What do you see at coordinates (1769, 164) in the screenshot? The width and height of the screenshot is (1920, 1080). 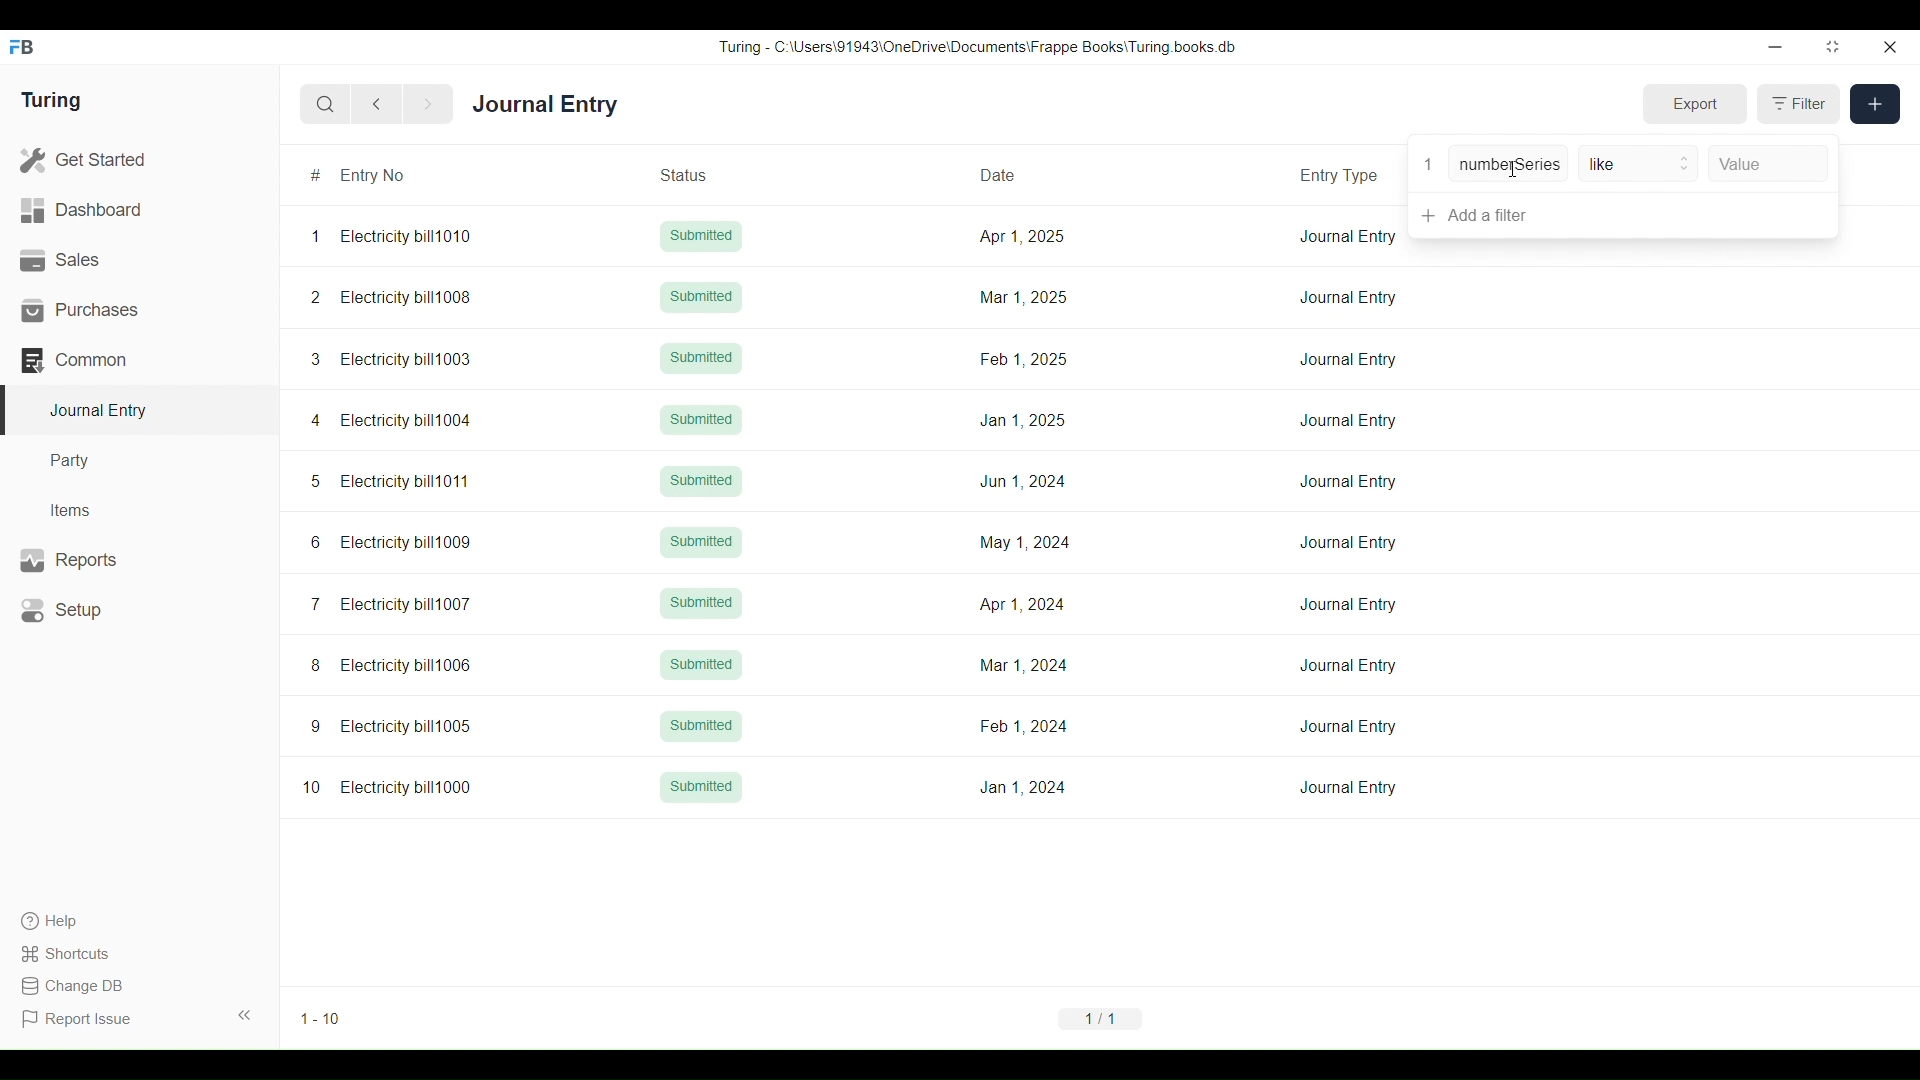 I see `Value` at bounding box center [1769, 164].